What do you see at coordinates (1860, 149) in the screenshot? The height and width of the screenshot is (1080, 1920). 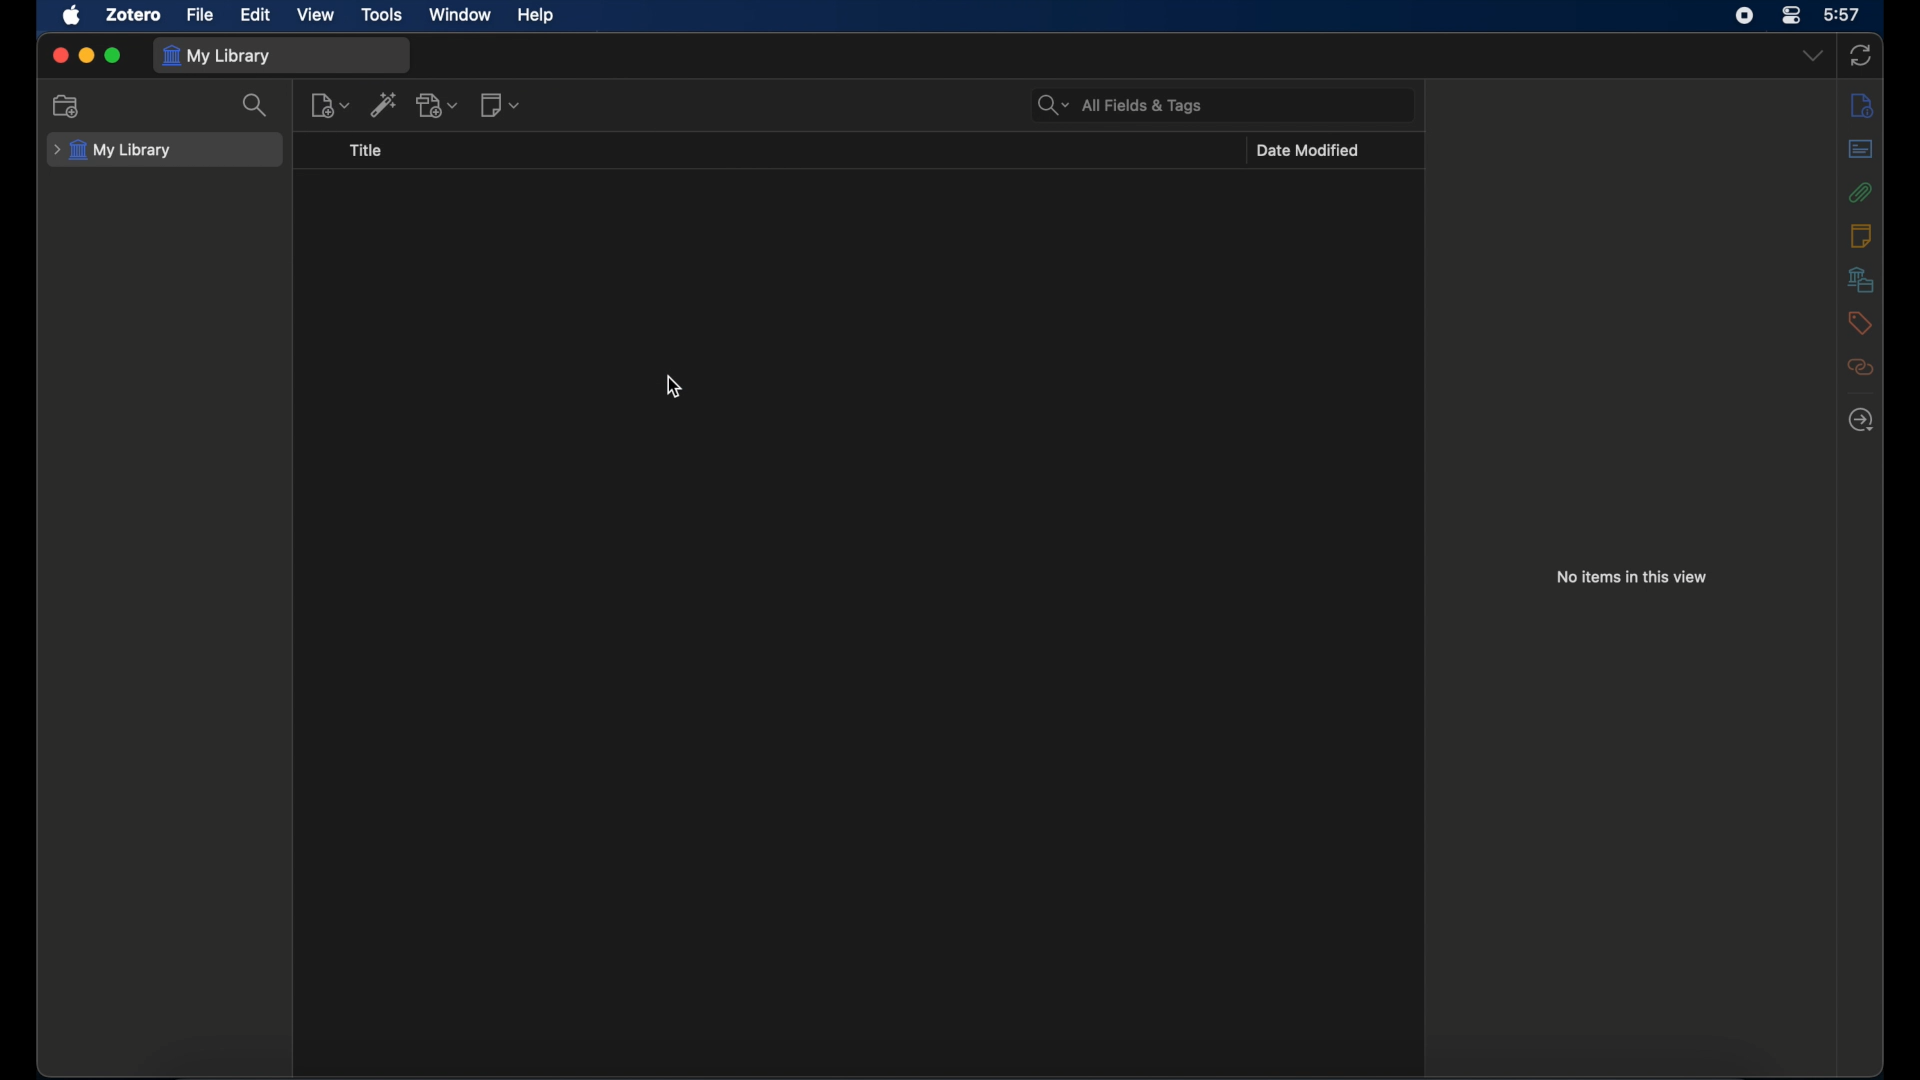 I see `abstract` at bounding box center [1860, 149].